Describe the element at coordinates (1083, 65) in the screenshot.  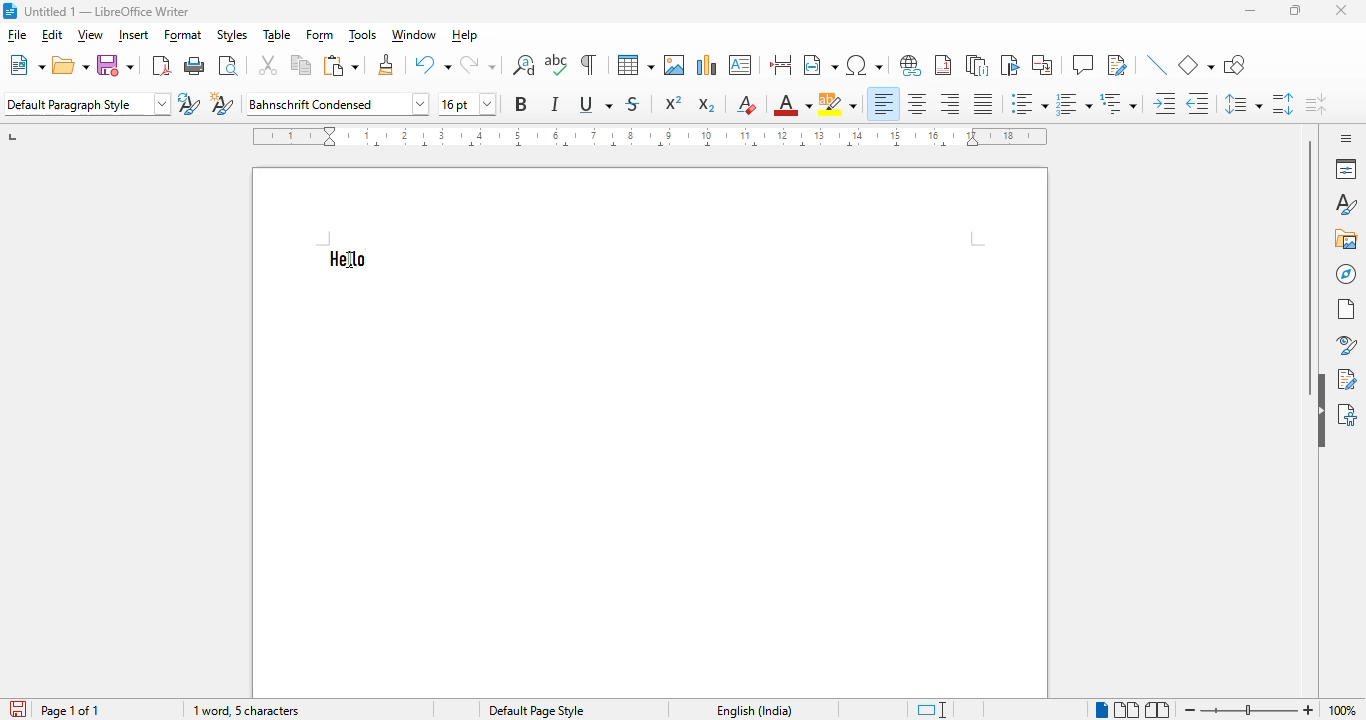
I see `insert comment` at that location.